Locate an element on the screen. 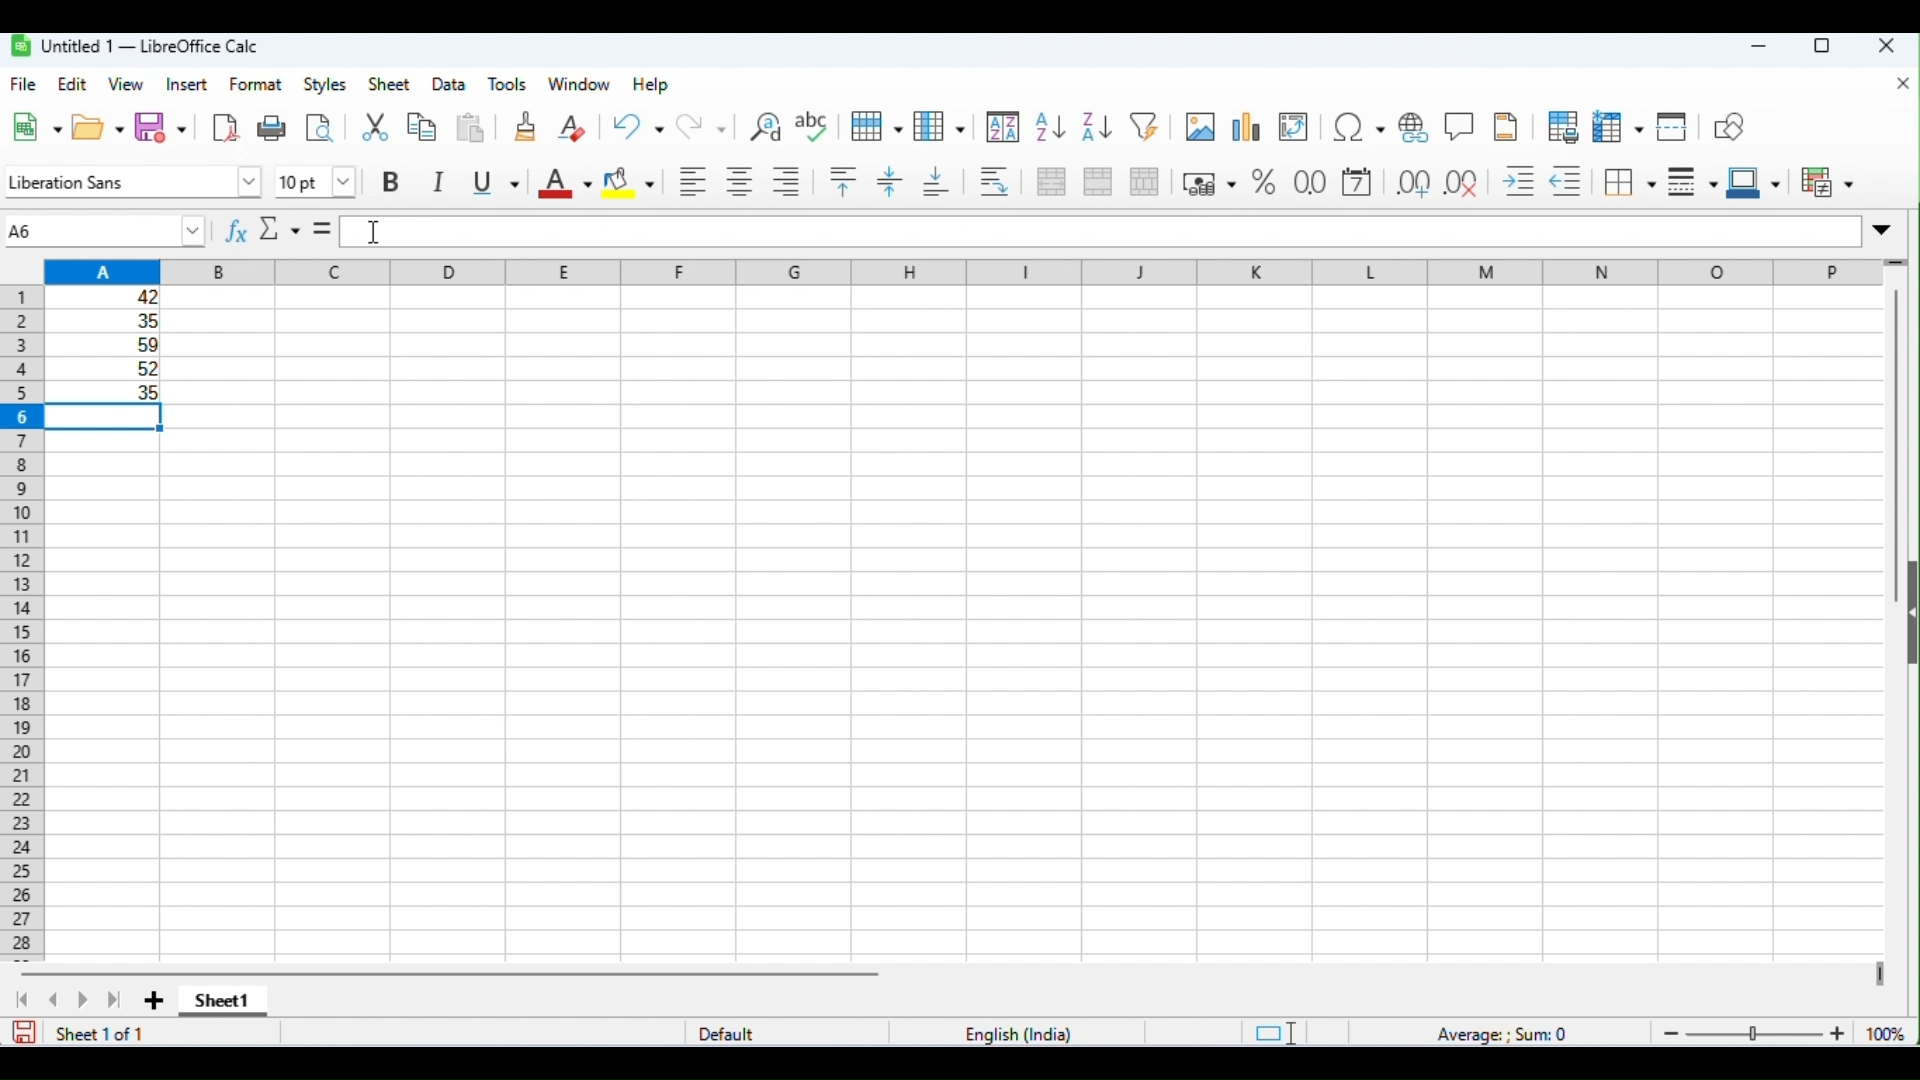  horizontal scroll bar is located at coordinates (456, 974).